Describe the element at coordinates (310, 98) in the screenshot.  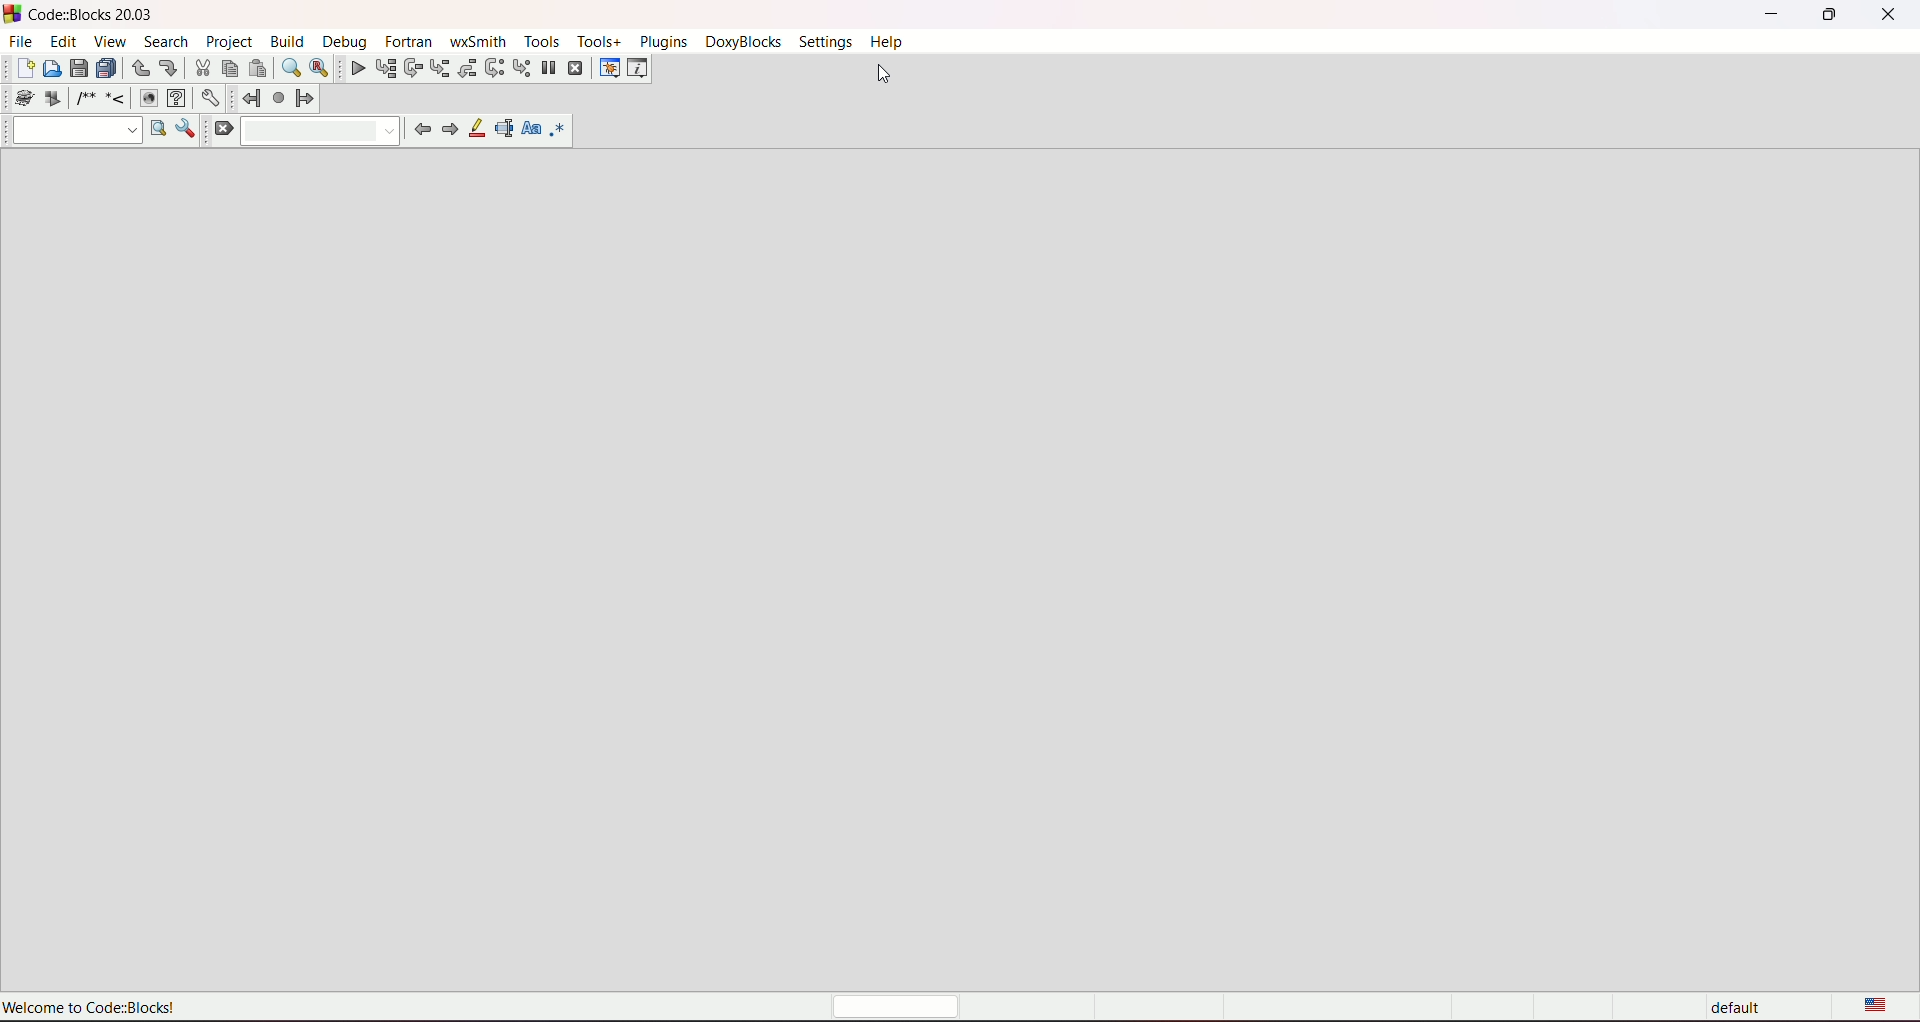
I see `jump forward` at that location.